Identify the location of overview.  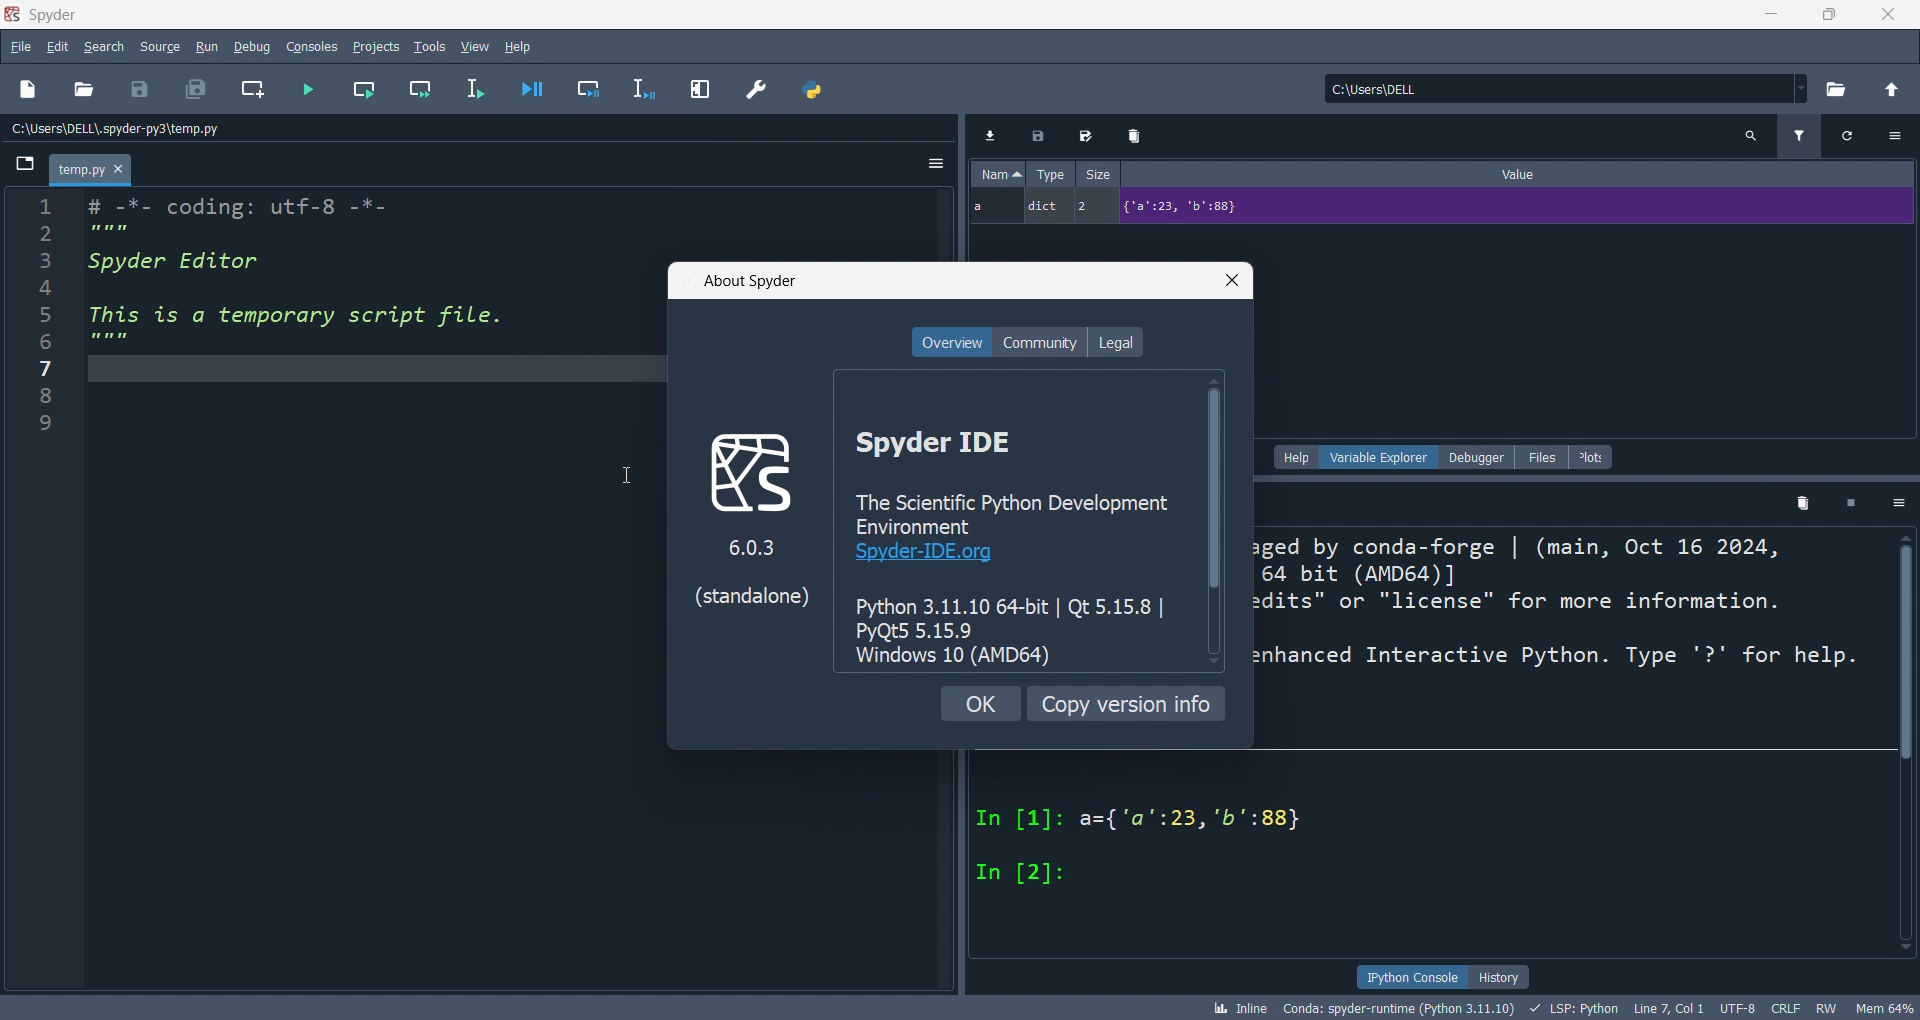
(952, 342).